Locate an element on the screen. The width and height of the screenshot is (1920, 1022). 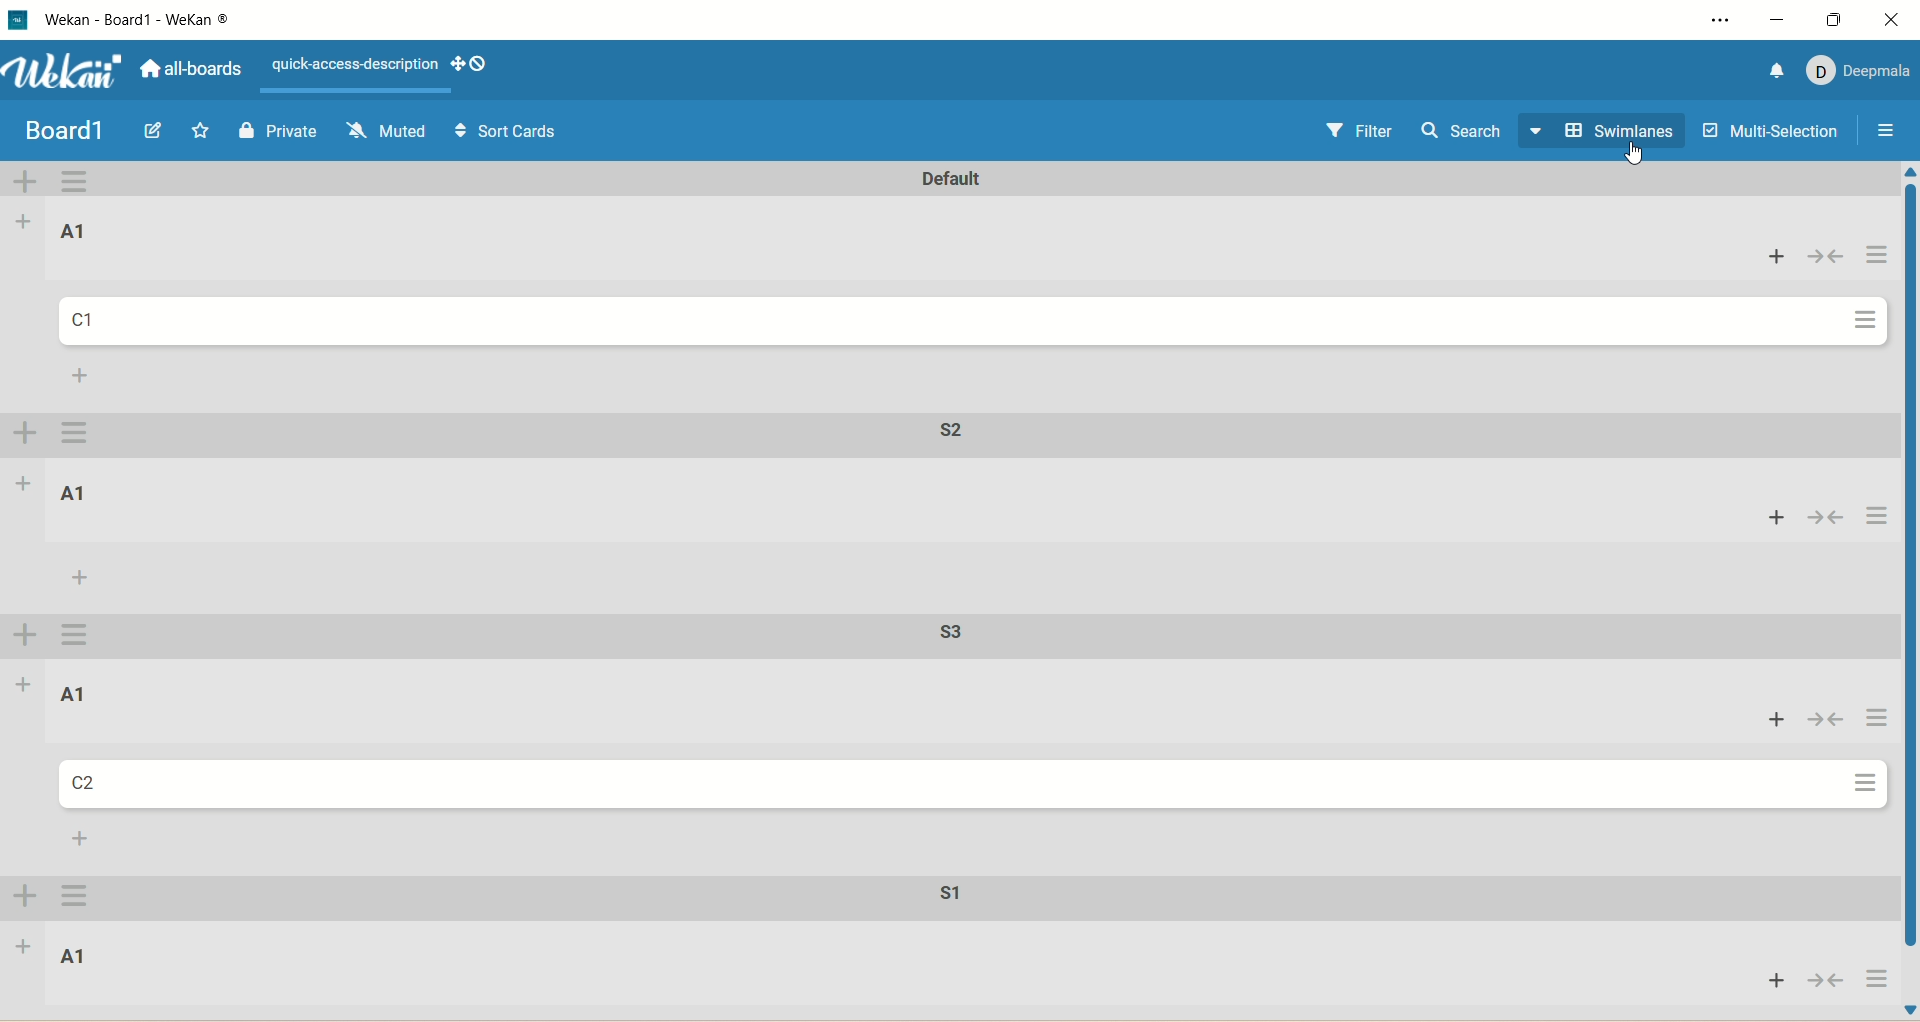
text is located at coordinates (351, 66).